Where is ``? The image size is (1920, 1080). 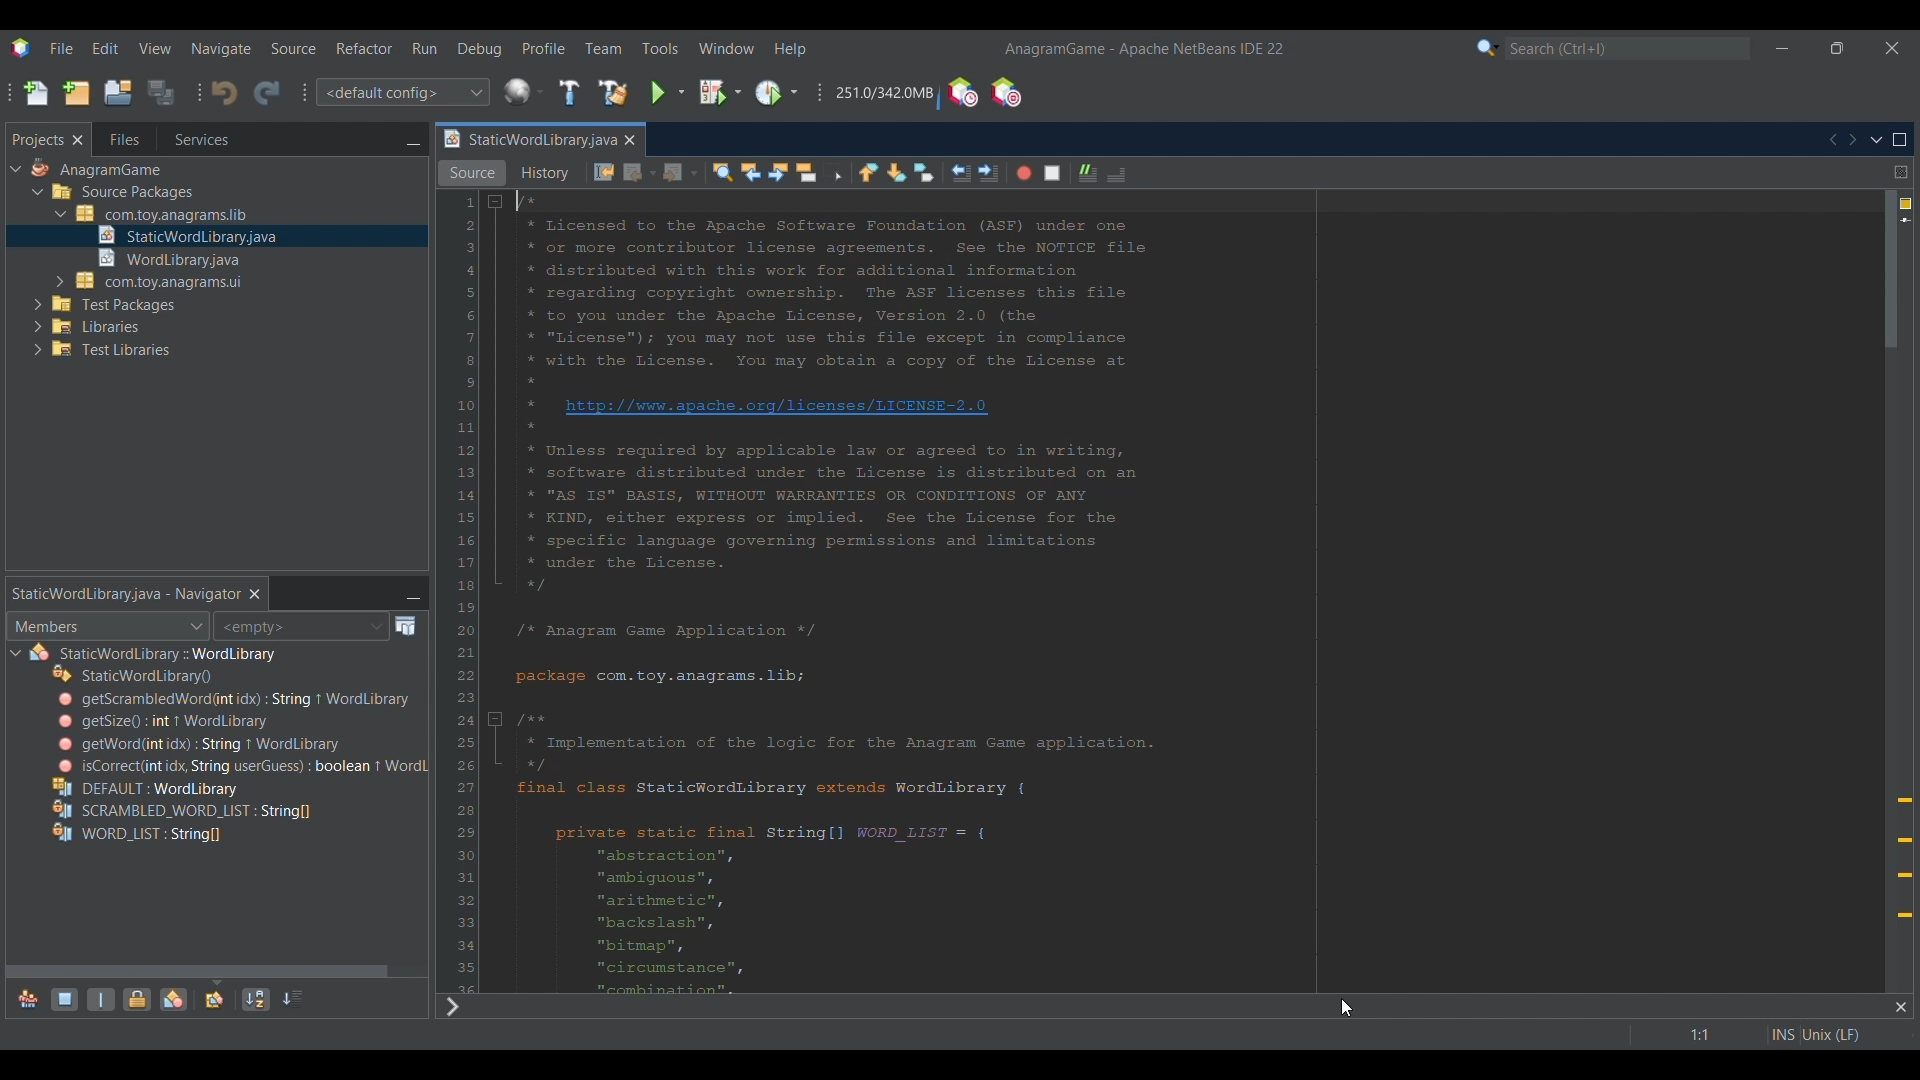  is located at coordinates (162, 279).